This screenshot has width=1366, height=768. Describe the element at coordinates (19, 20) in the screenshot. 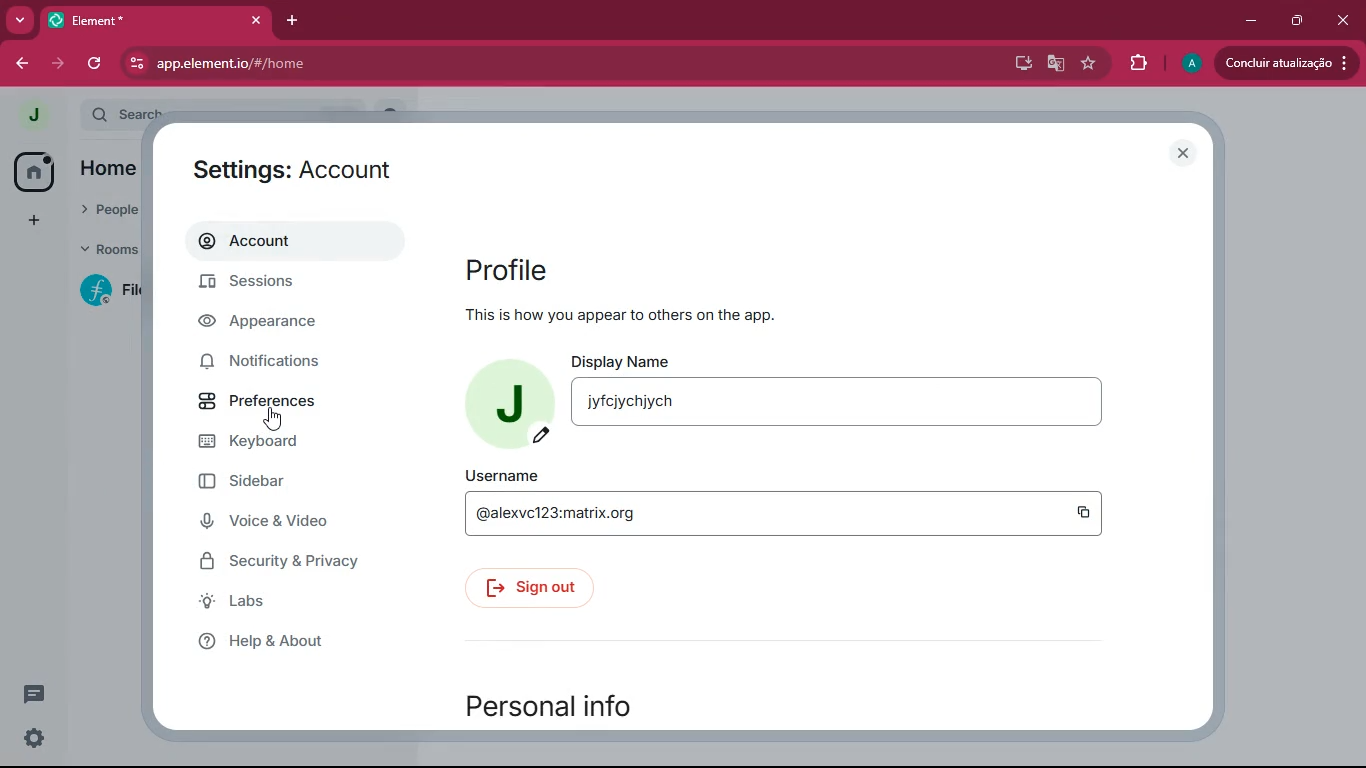

I see `more` at that location.